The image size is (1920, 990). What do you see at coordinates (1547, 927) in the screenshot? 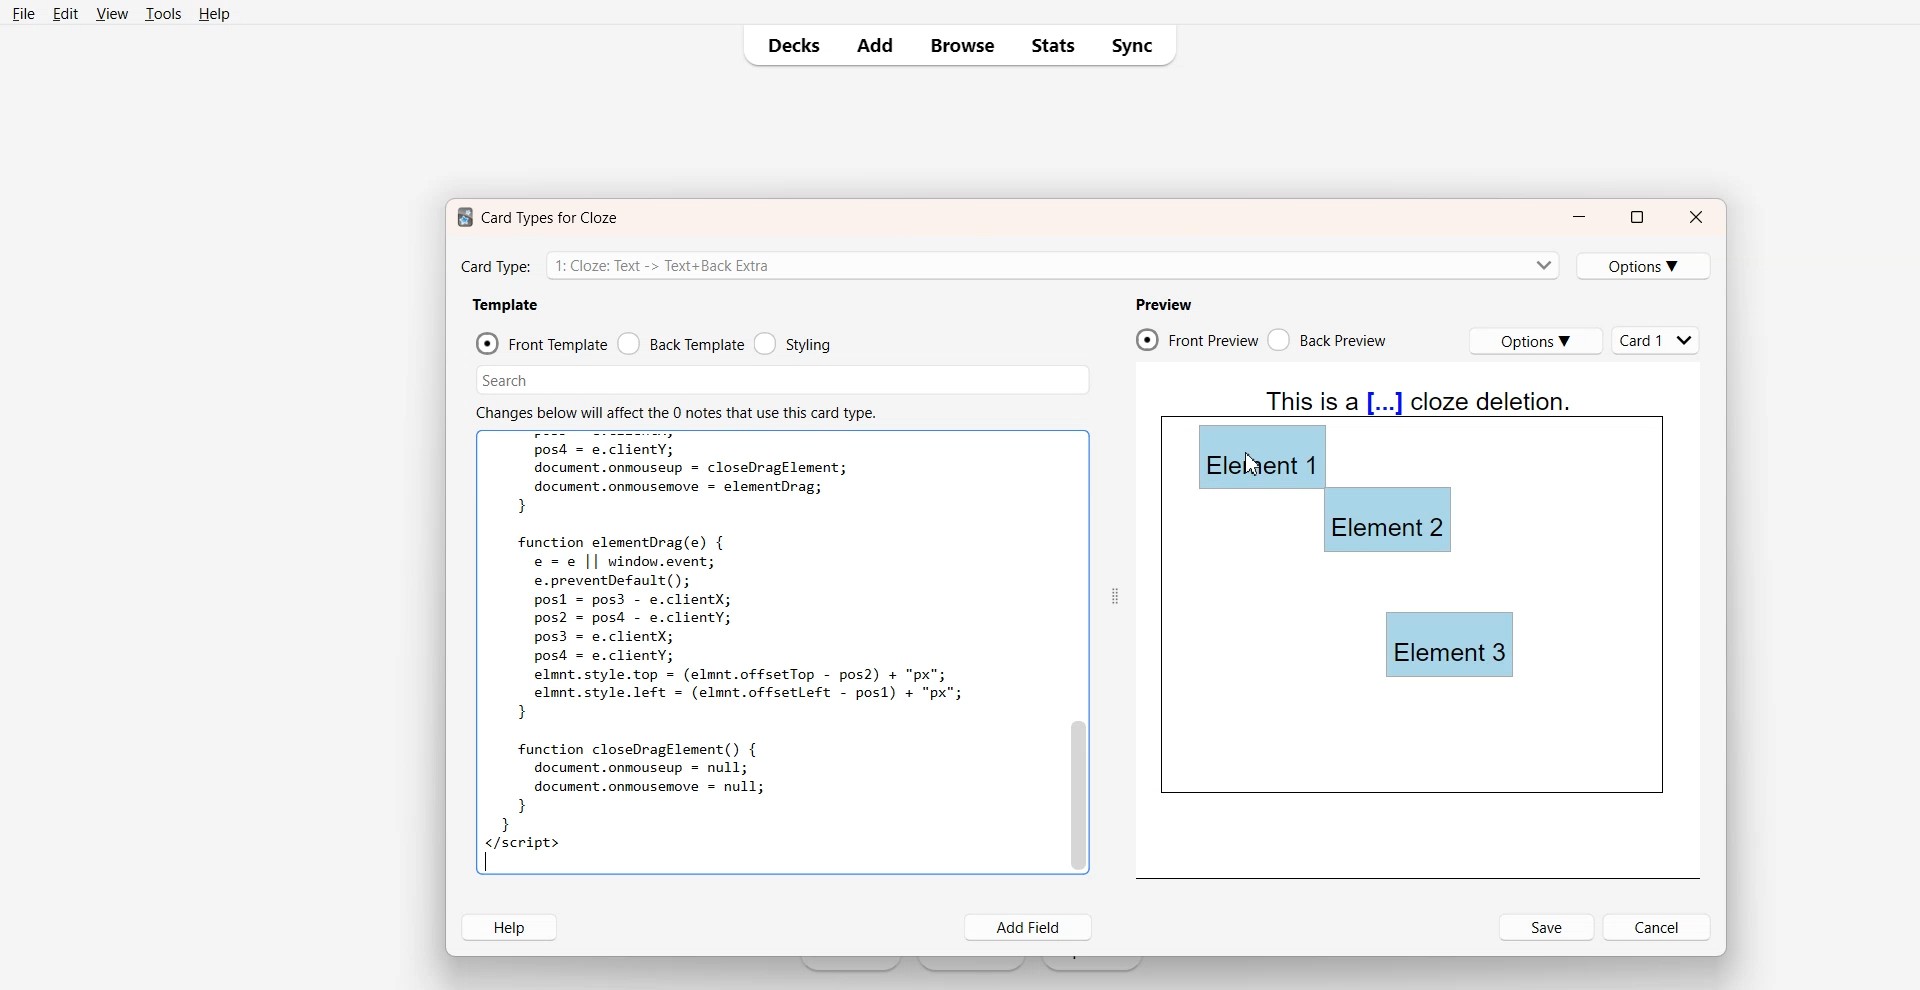
I see `Save` at bounding box center [1547, 927].